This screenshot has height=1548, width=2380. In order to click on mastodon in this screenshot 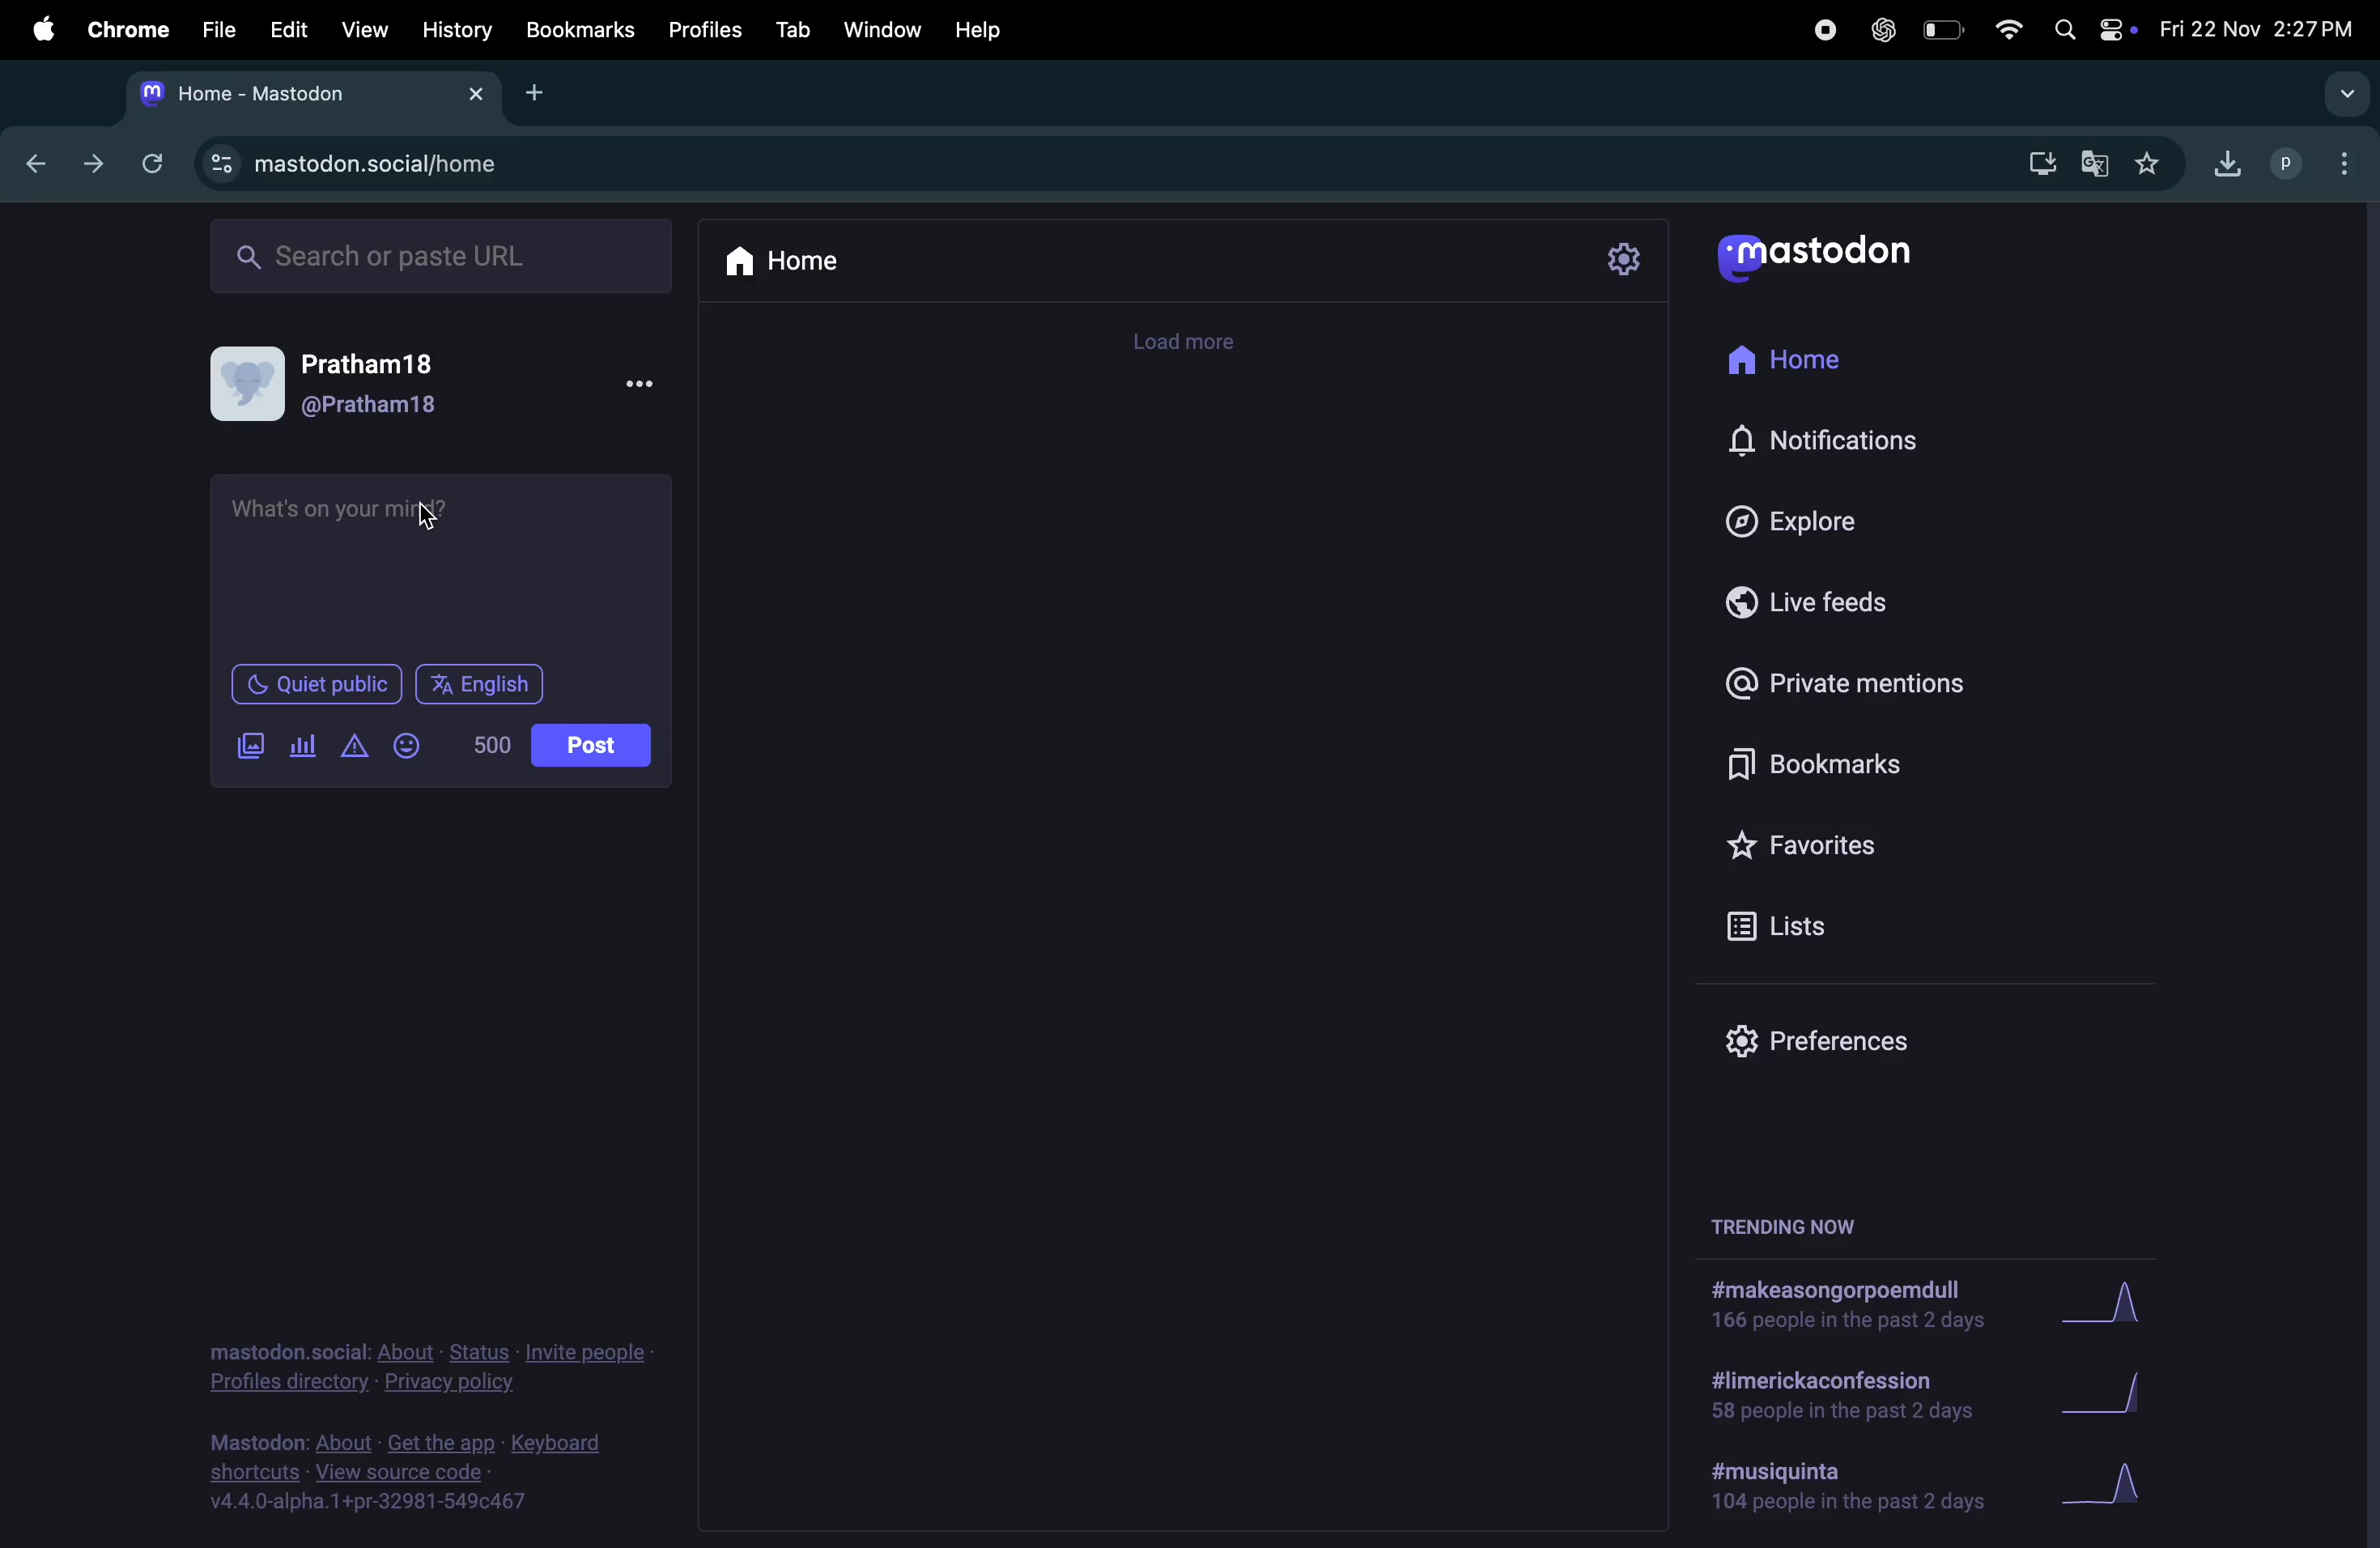, I will do `click(1826, 259)`.